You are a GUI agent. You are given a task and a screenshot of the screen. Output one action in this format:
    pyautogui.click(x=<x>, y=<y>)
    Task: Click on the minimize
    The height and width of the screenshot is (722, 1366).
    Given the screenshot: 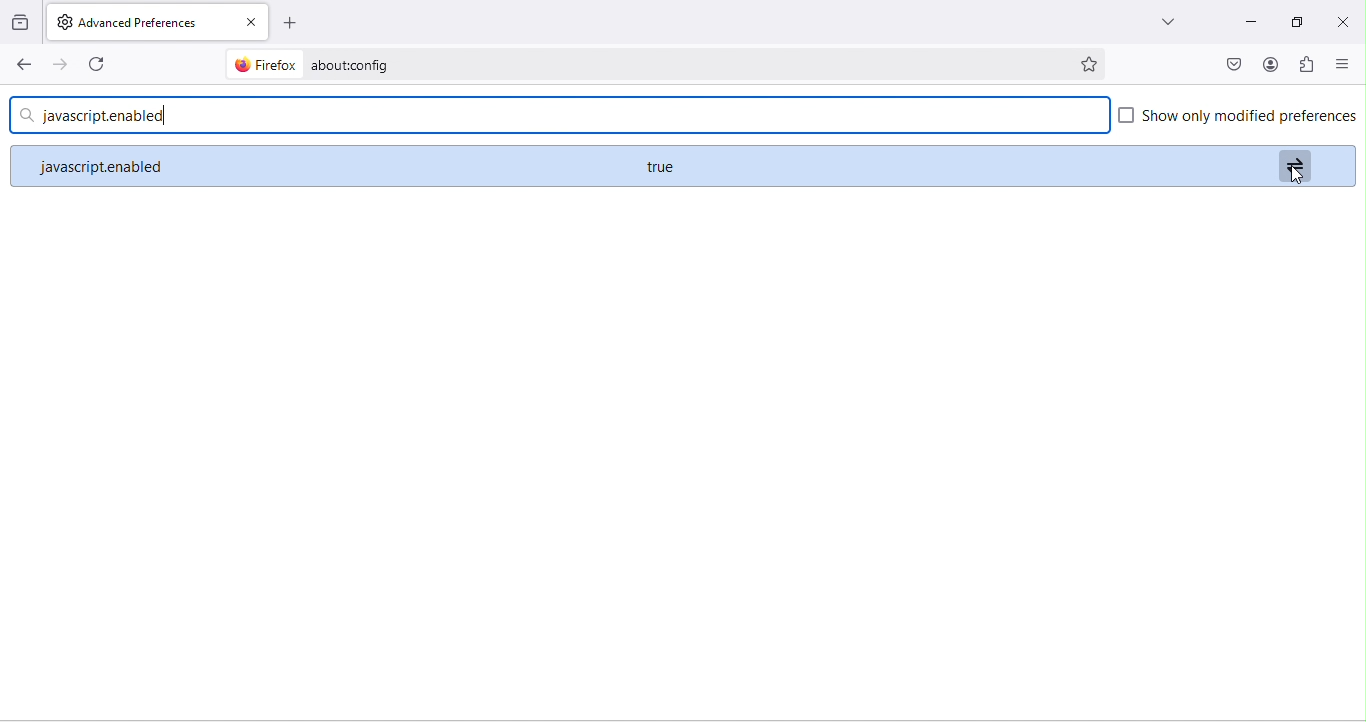 What is the action you would take?
    pyautogui.click(x=1252, y=22)
    